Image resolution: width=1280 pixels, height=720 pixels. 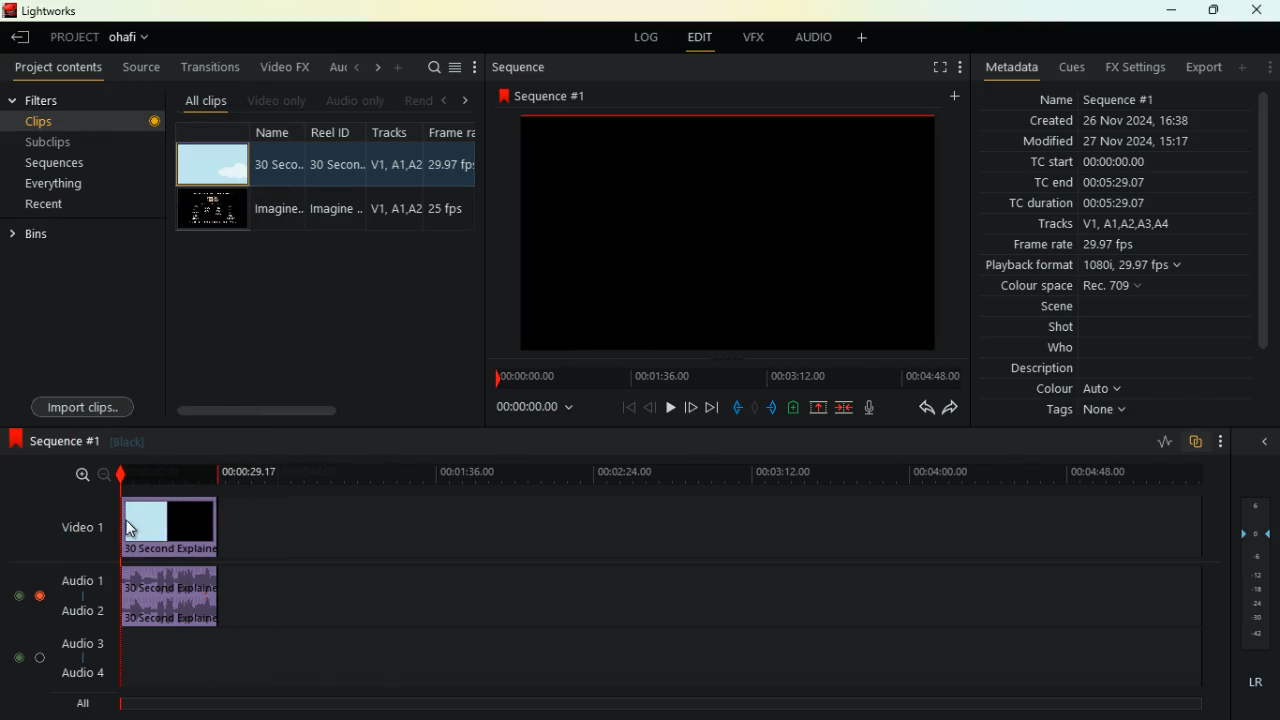 I want to click on audio3, so click(x=78, y=642).